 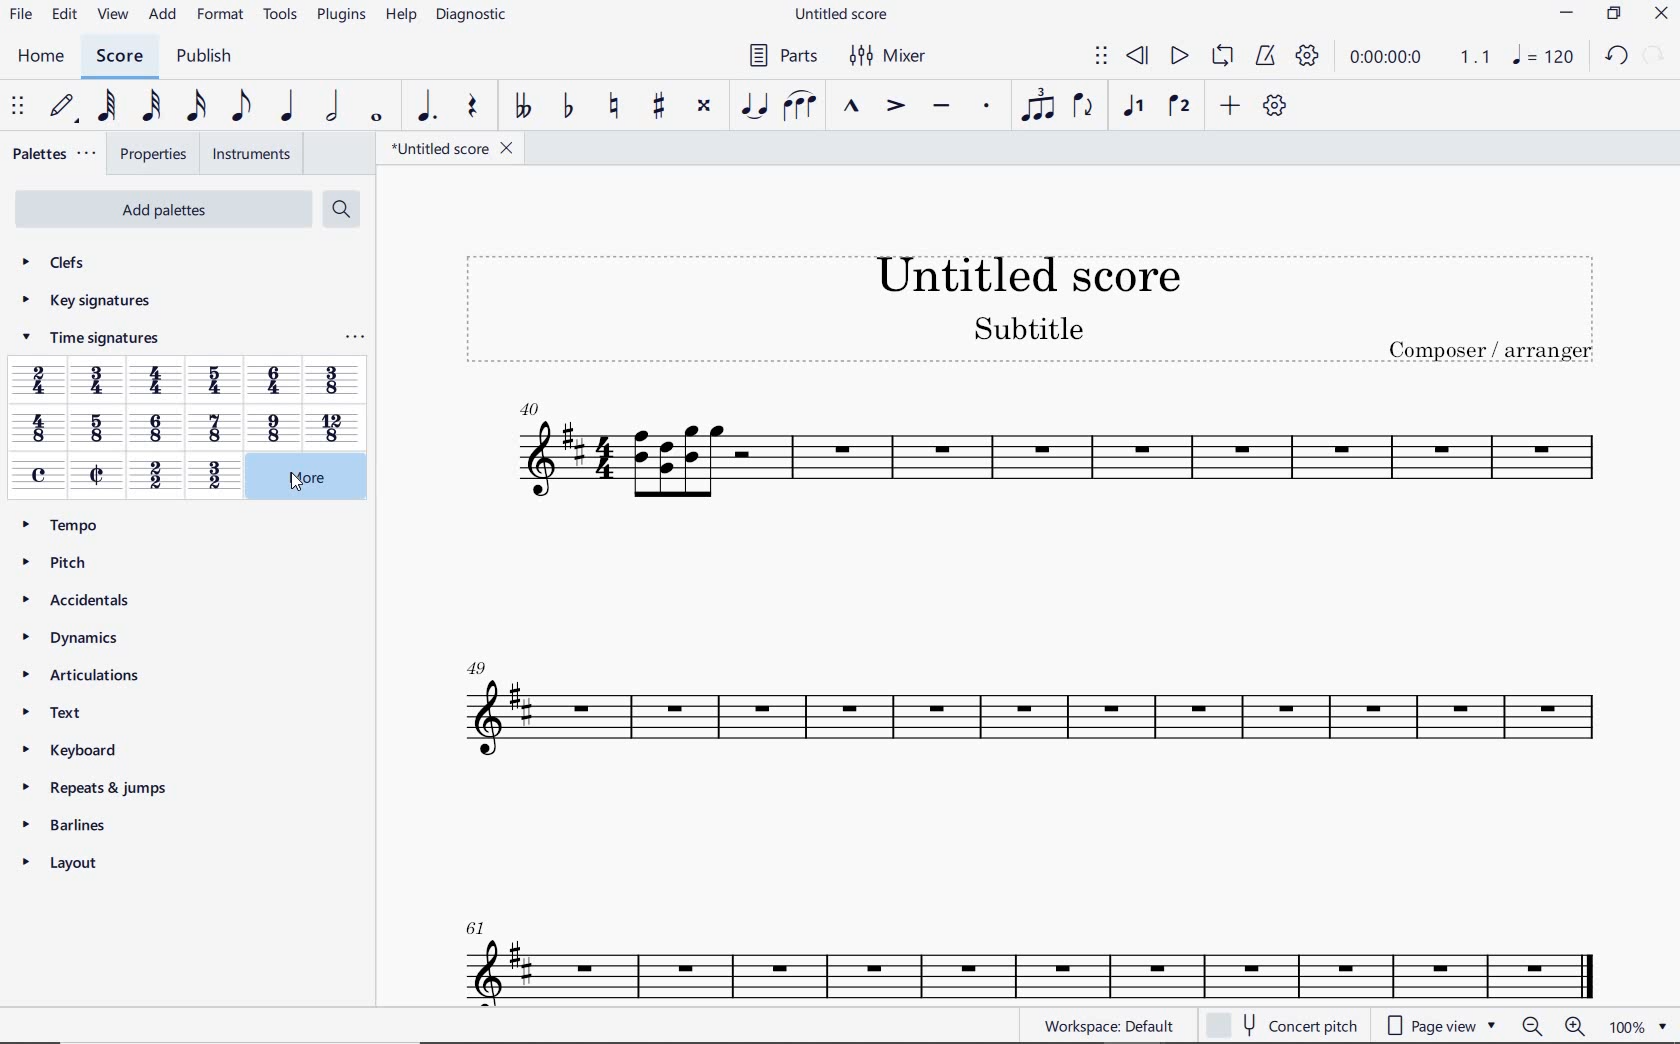 What do you see at coordinates (154, 477) in the screenshot?
I see `2/2` at bounding box center [154, 477].